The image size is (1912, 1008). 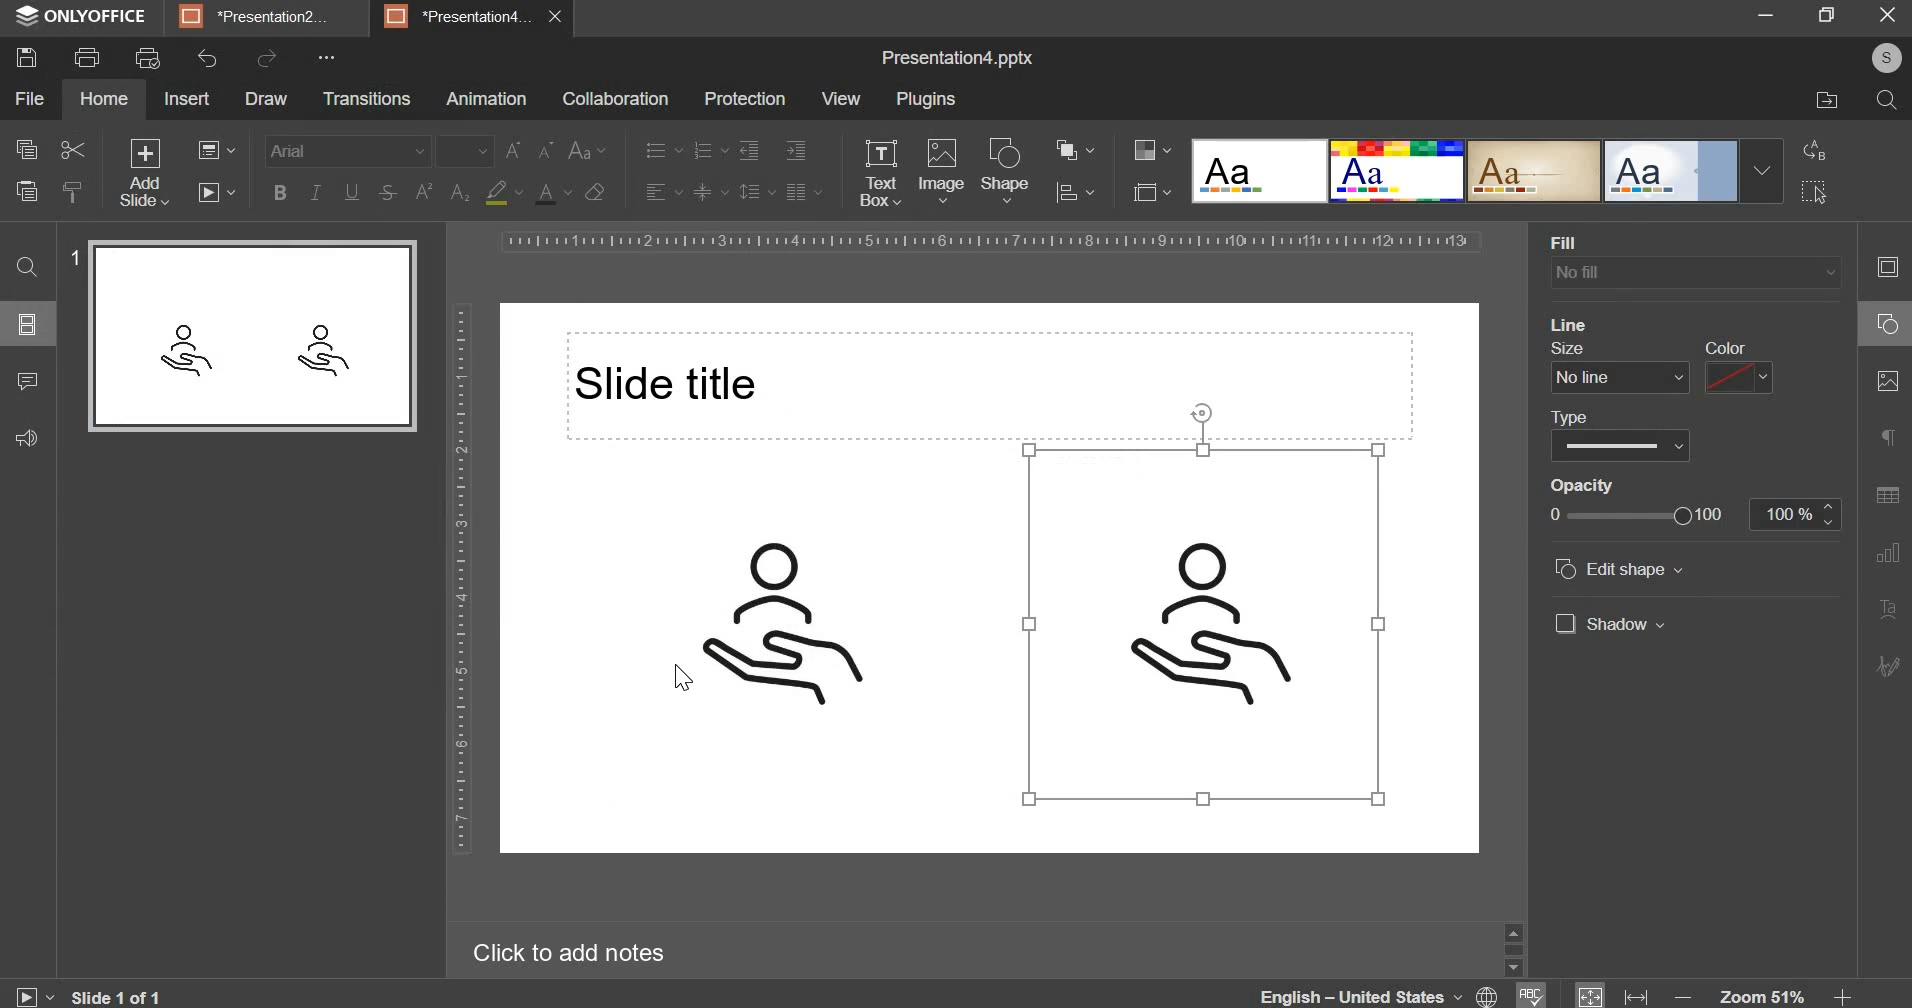 I want to click on bullets, so click(x=663, y=150).